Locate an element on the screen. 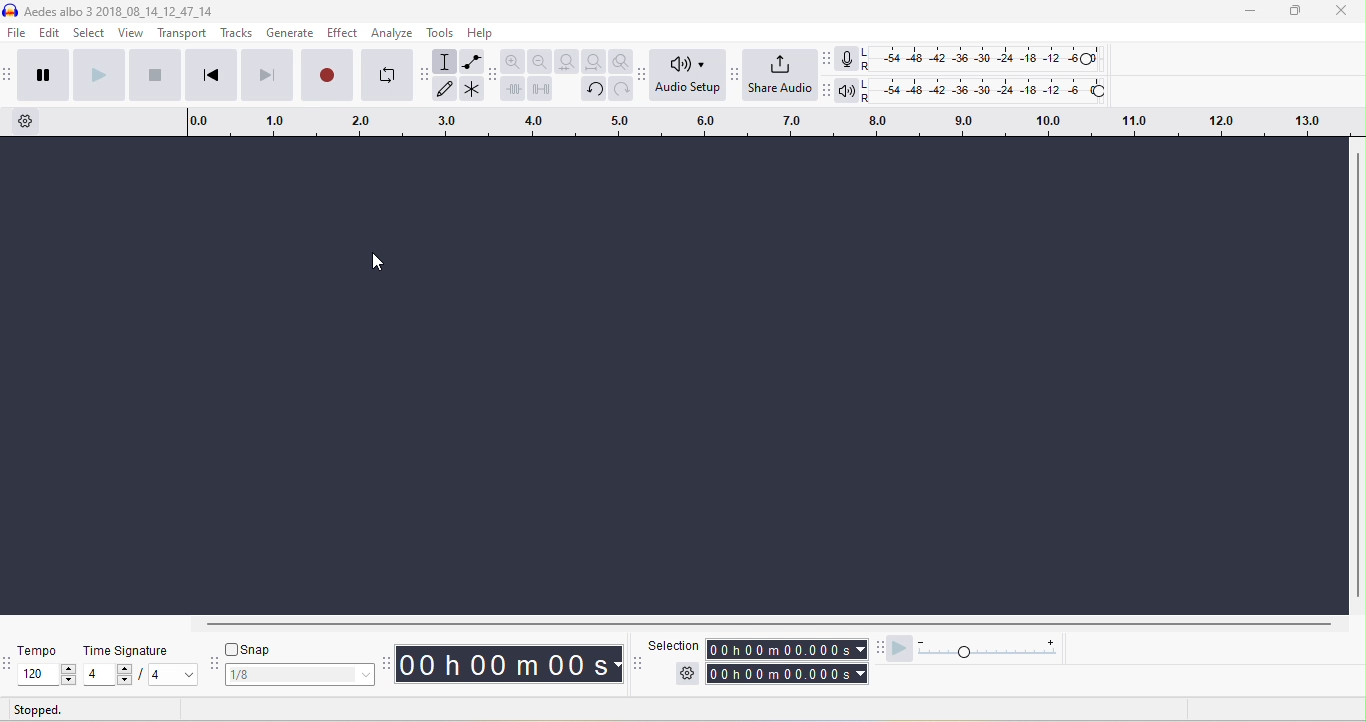 The image size is (1366, 722). playback level is located at coordinates (990, 87).